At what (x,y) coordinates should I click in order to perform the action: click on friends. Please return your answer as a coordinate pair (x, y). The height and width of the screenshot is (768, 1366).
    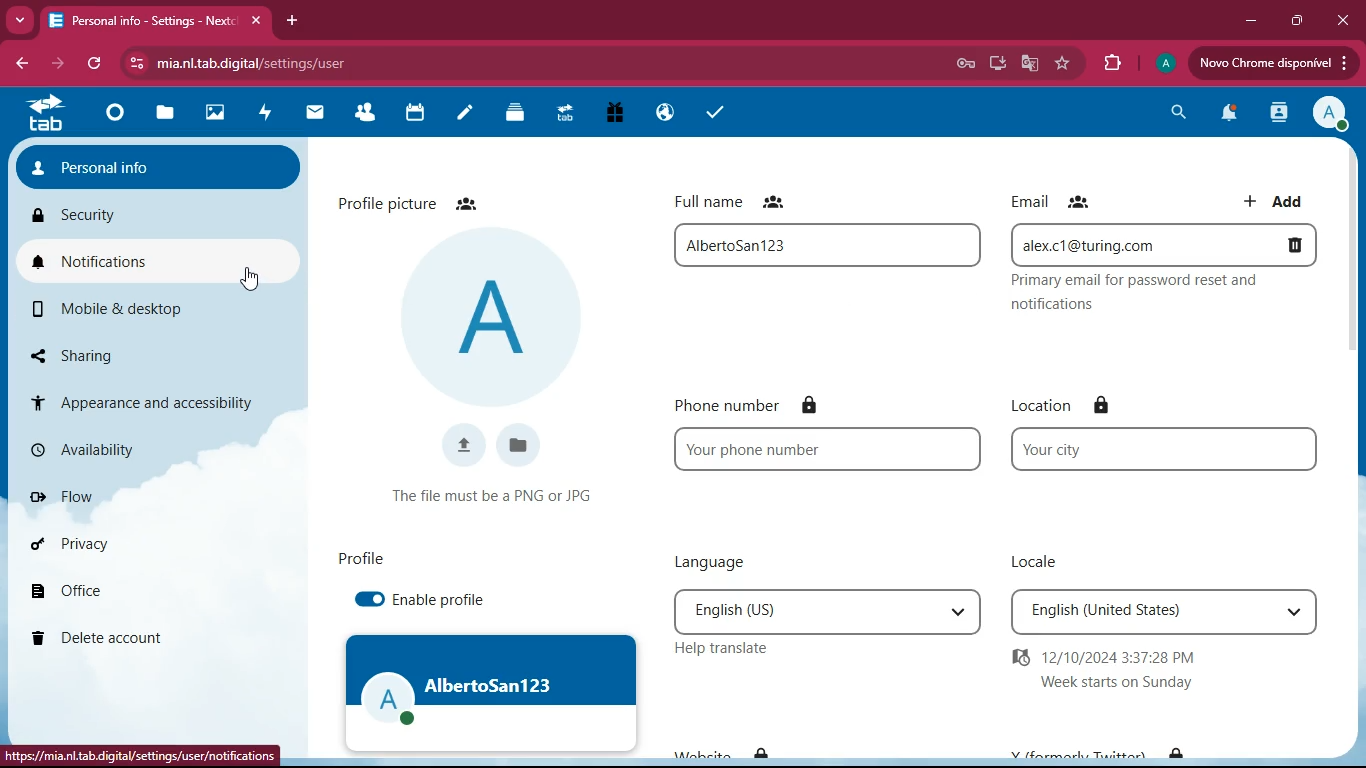
    Looking at the image, I should click on (361, 114).